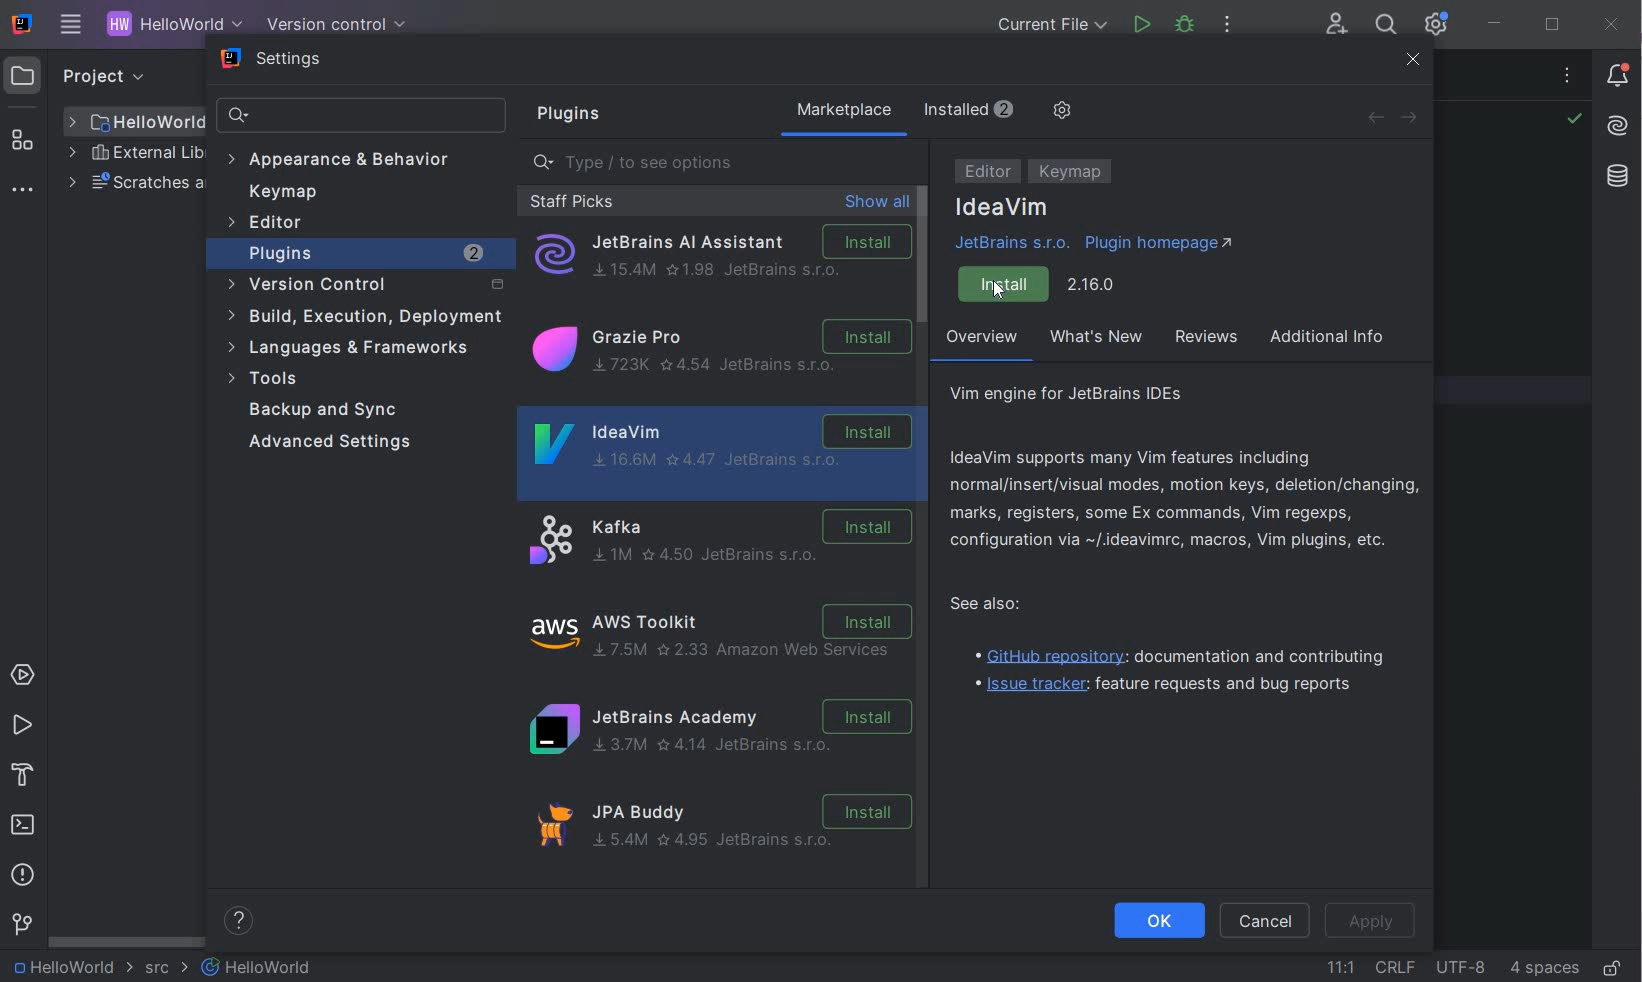  What do you see at coordinates (1090, 394) in the screenshot?
I see `vim engine for JetBrains IDEs` at bounding box center [1090, 394].